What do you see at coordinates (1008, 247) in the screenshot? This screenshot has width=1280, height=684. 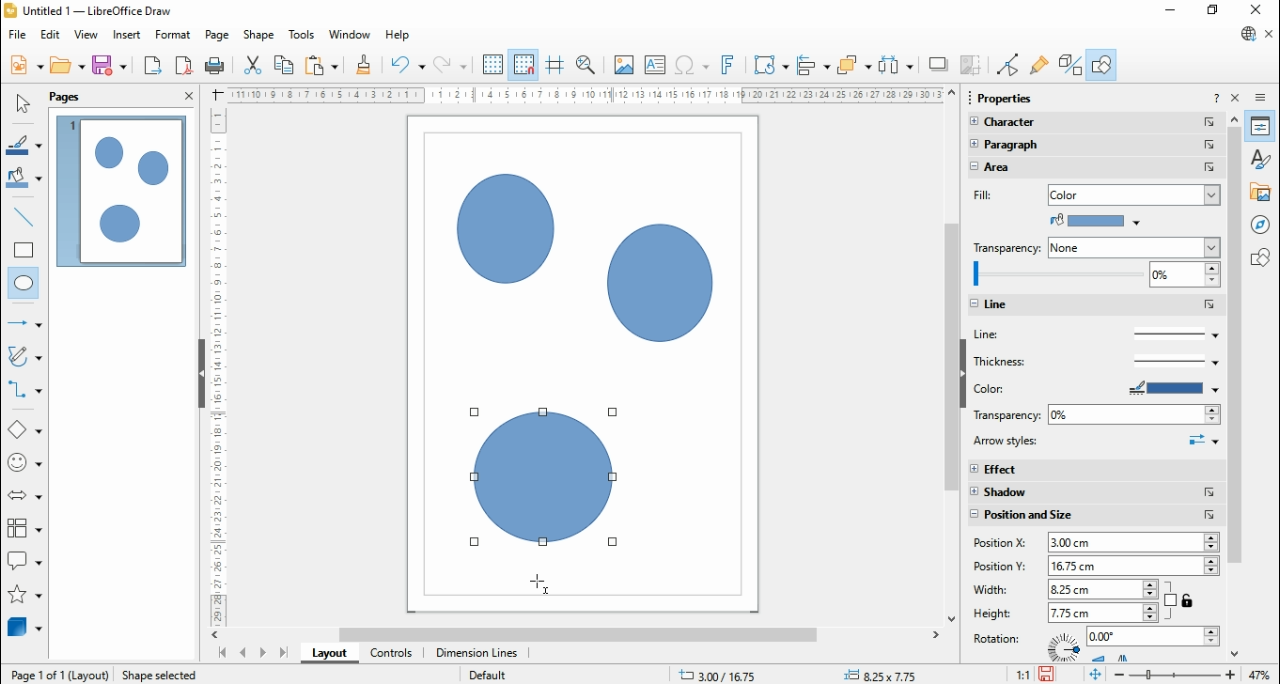 I see `transperency` at bounding box center [1008, 247].